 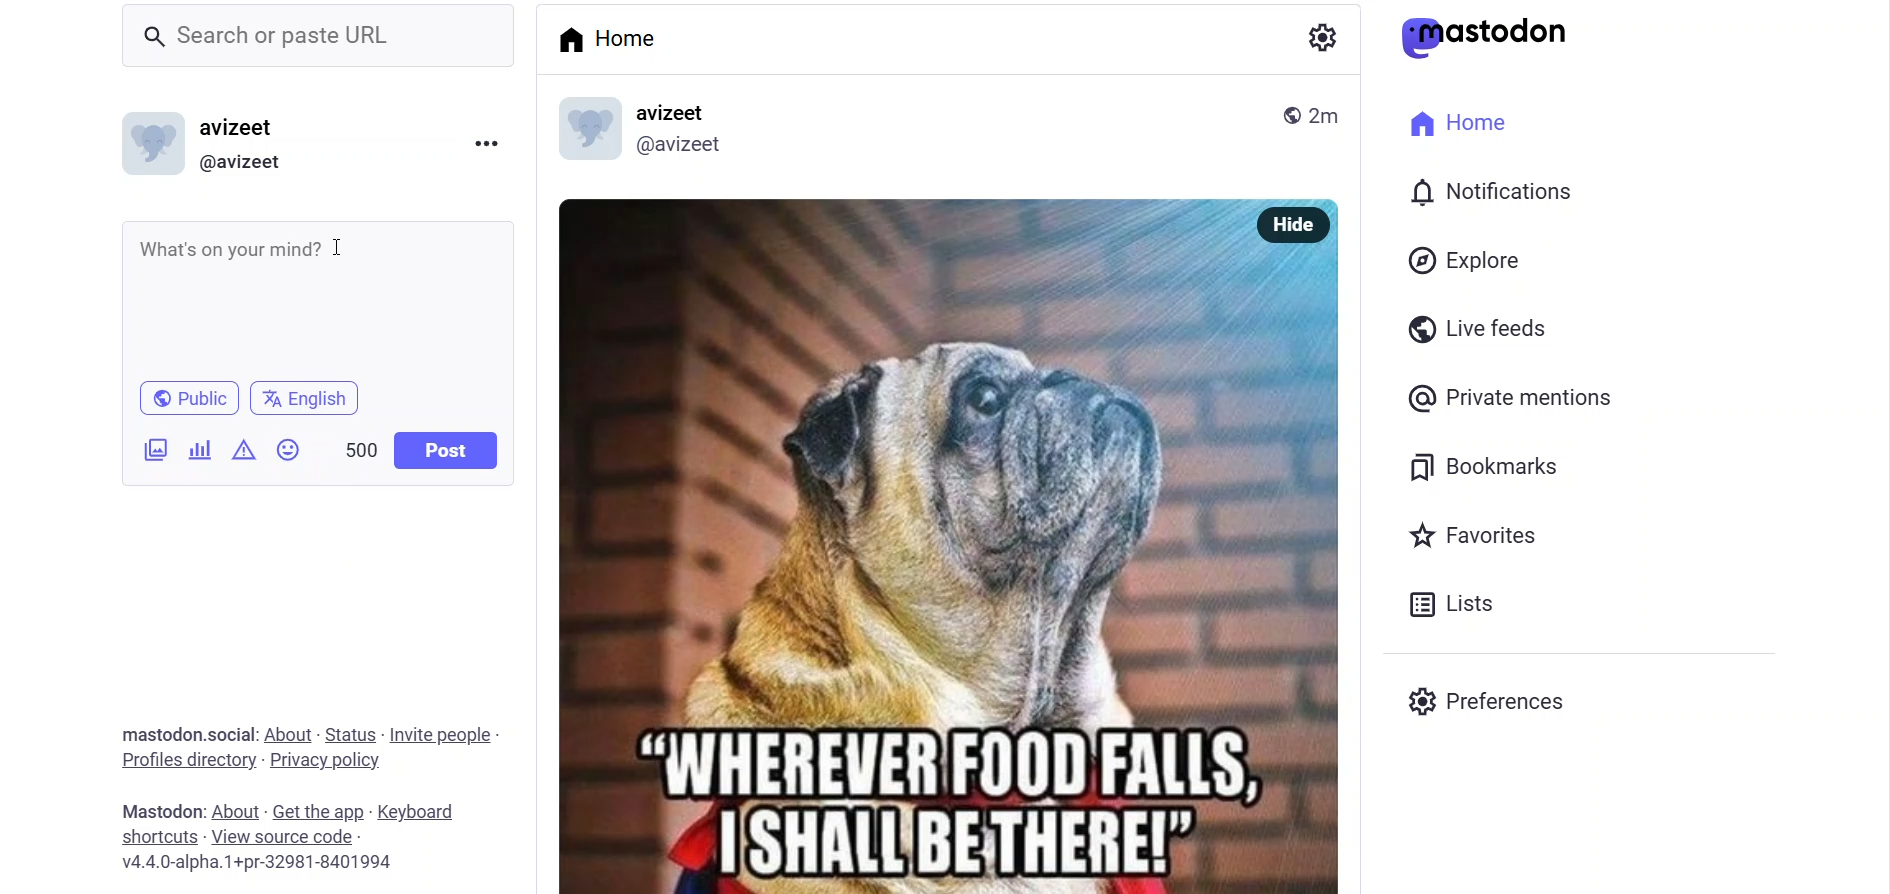 What do you see at coordinates (352, 254) in the screenshot?
I see `cursor` at bounding box center [352, 254].